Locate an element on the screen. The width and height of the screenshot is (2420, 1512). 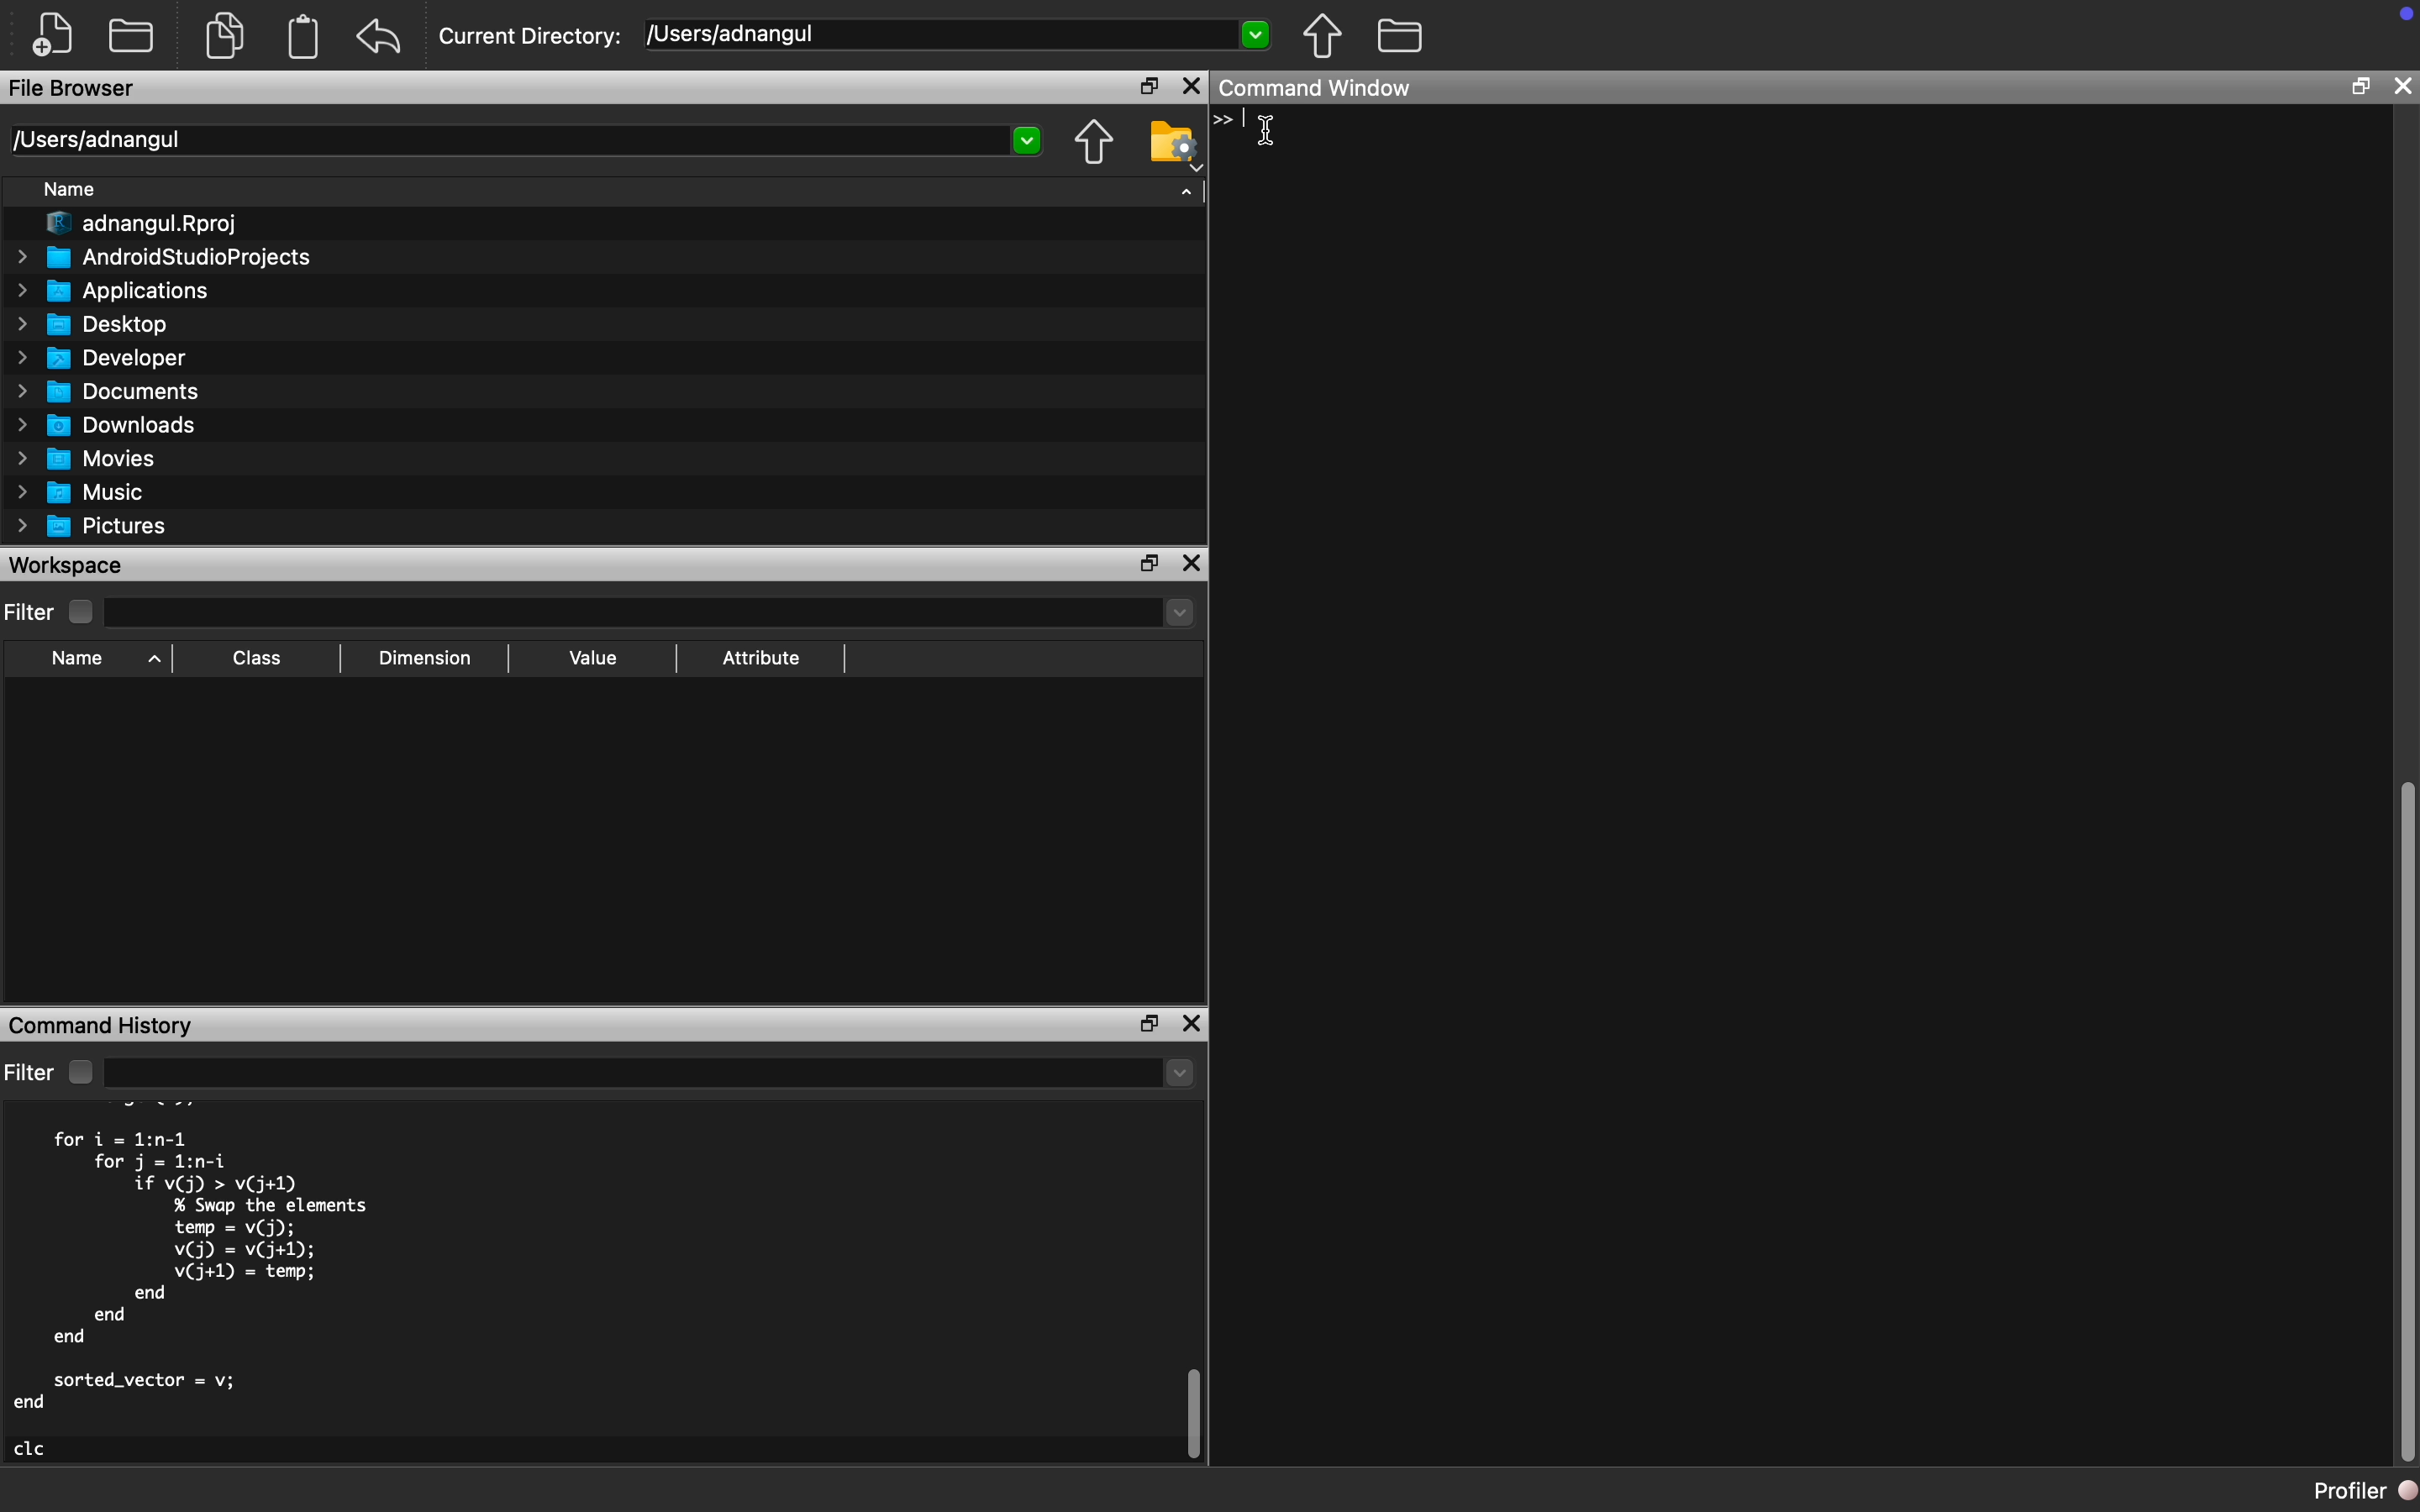
Command History is located at coordinates (104, 1025).